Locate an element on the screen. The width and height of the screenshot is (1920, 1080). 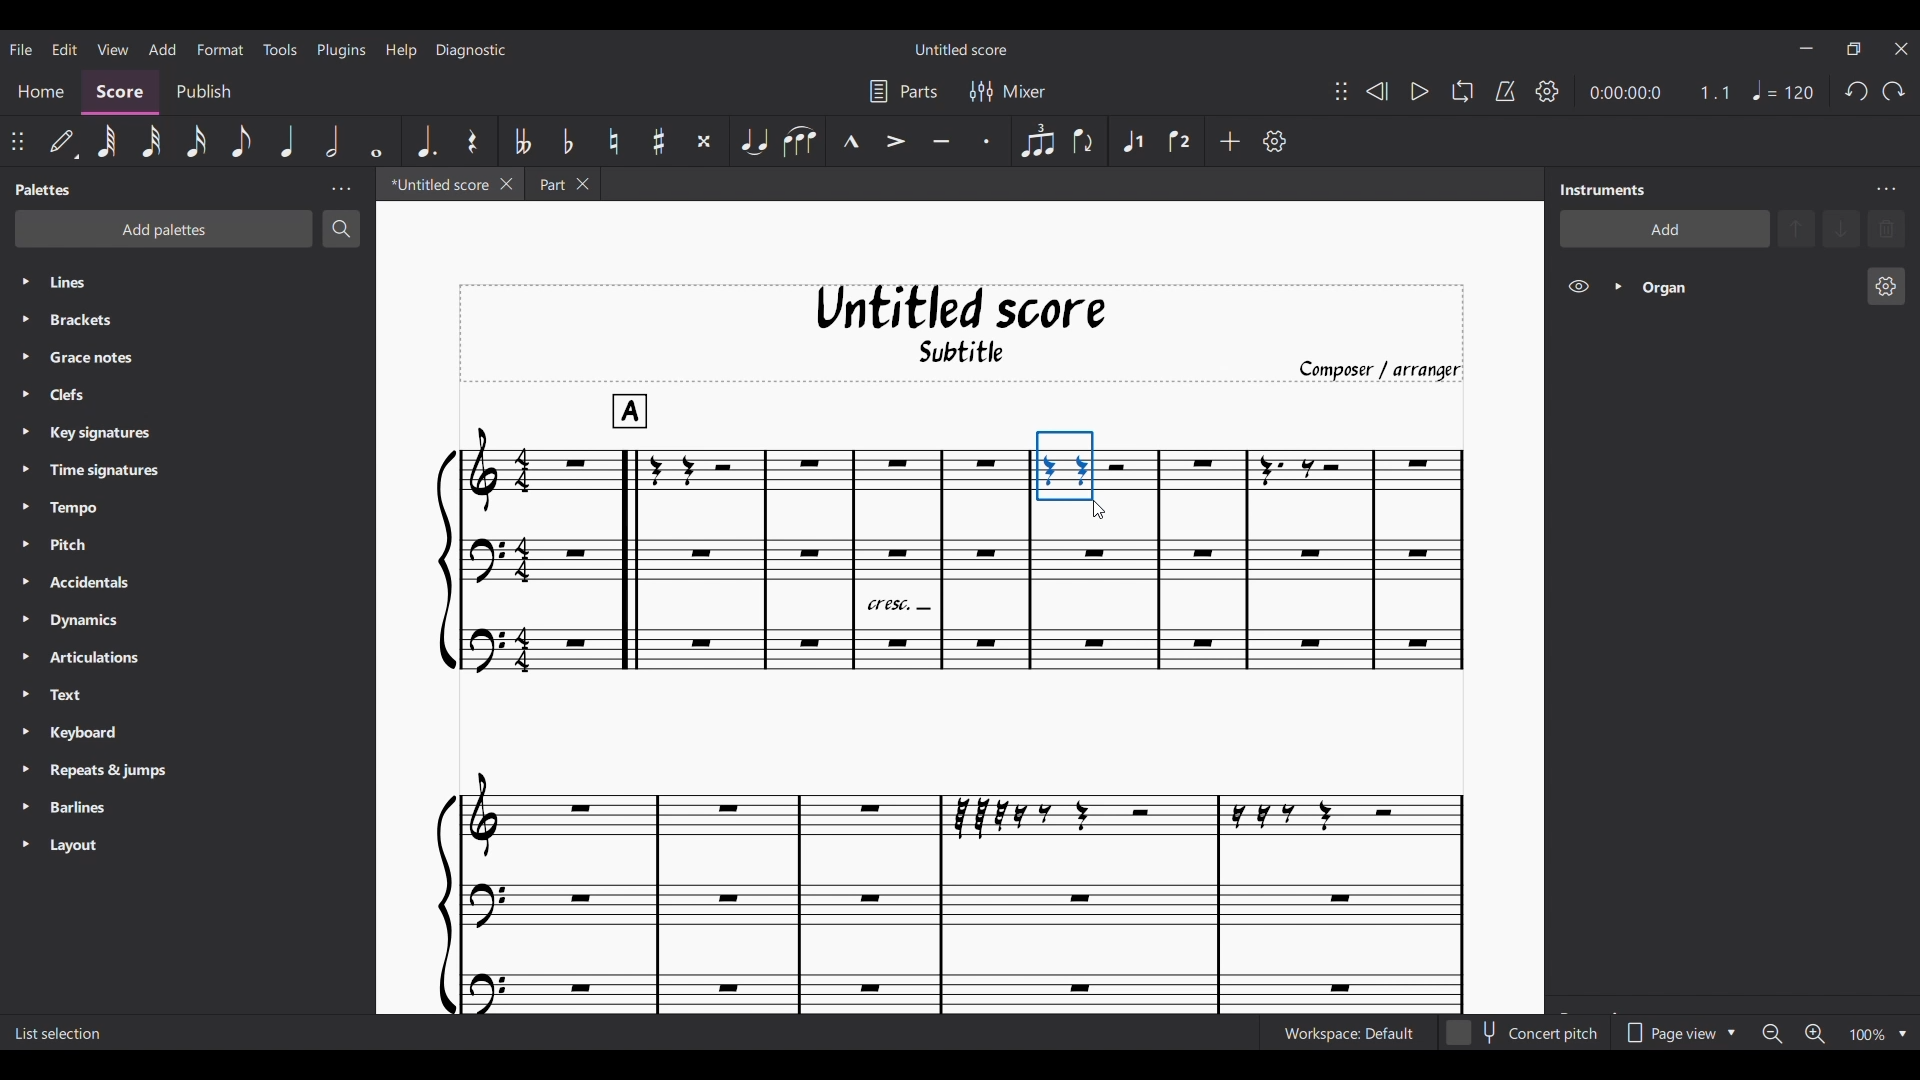
Delete selection is located at coordinates (1887, 229).